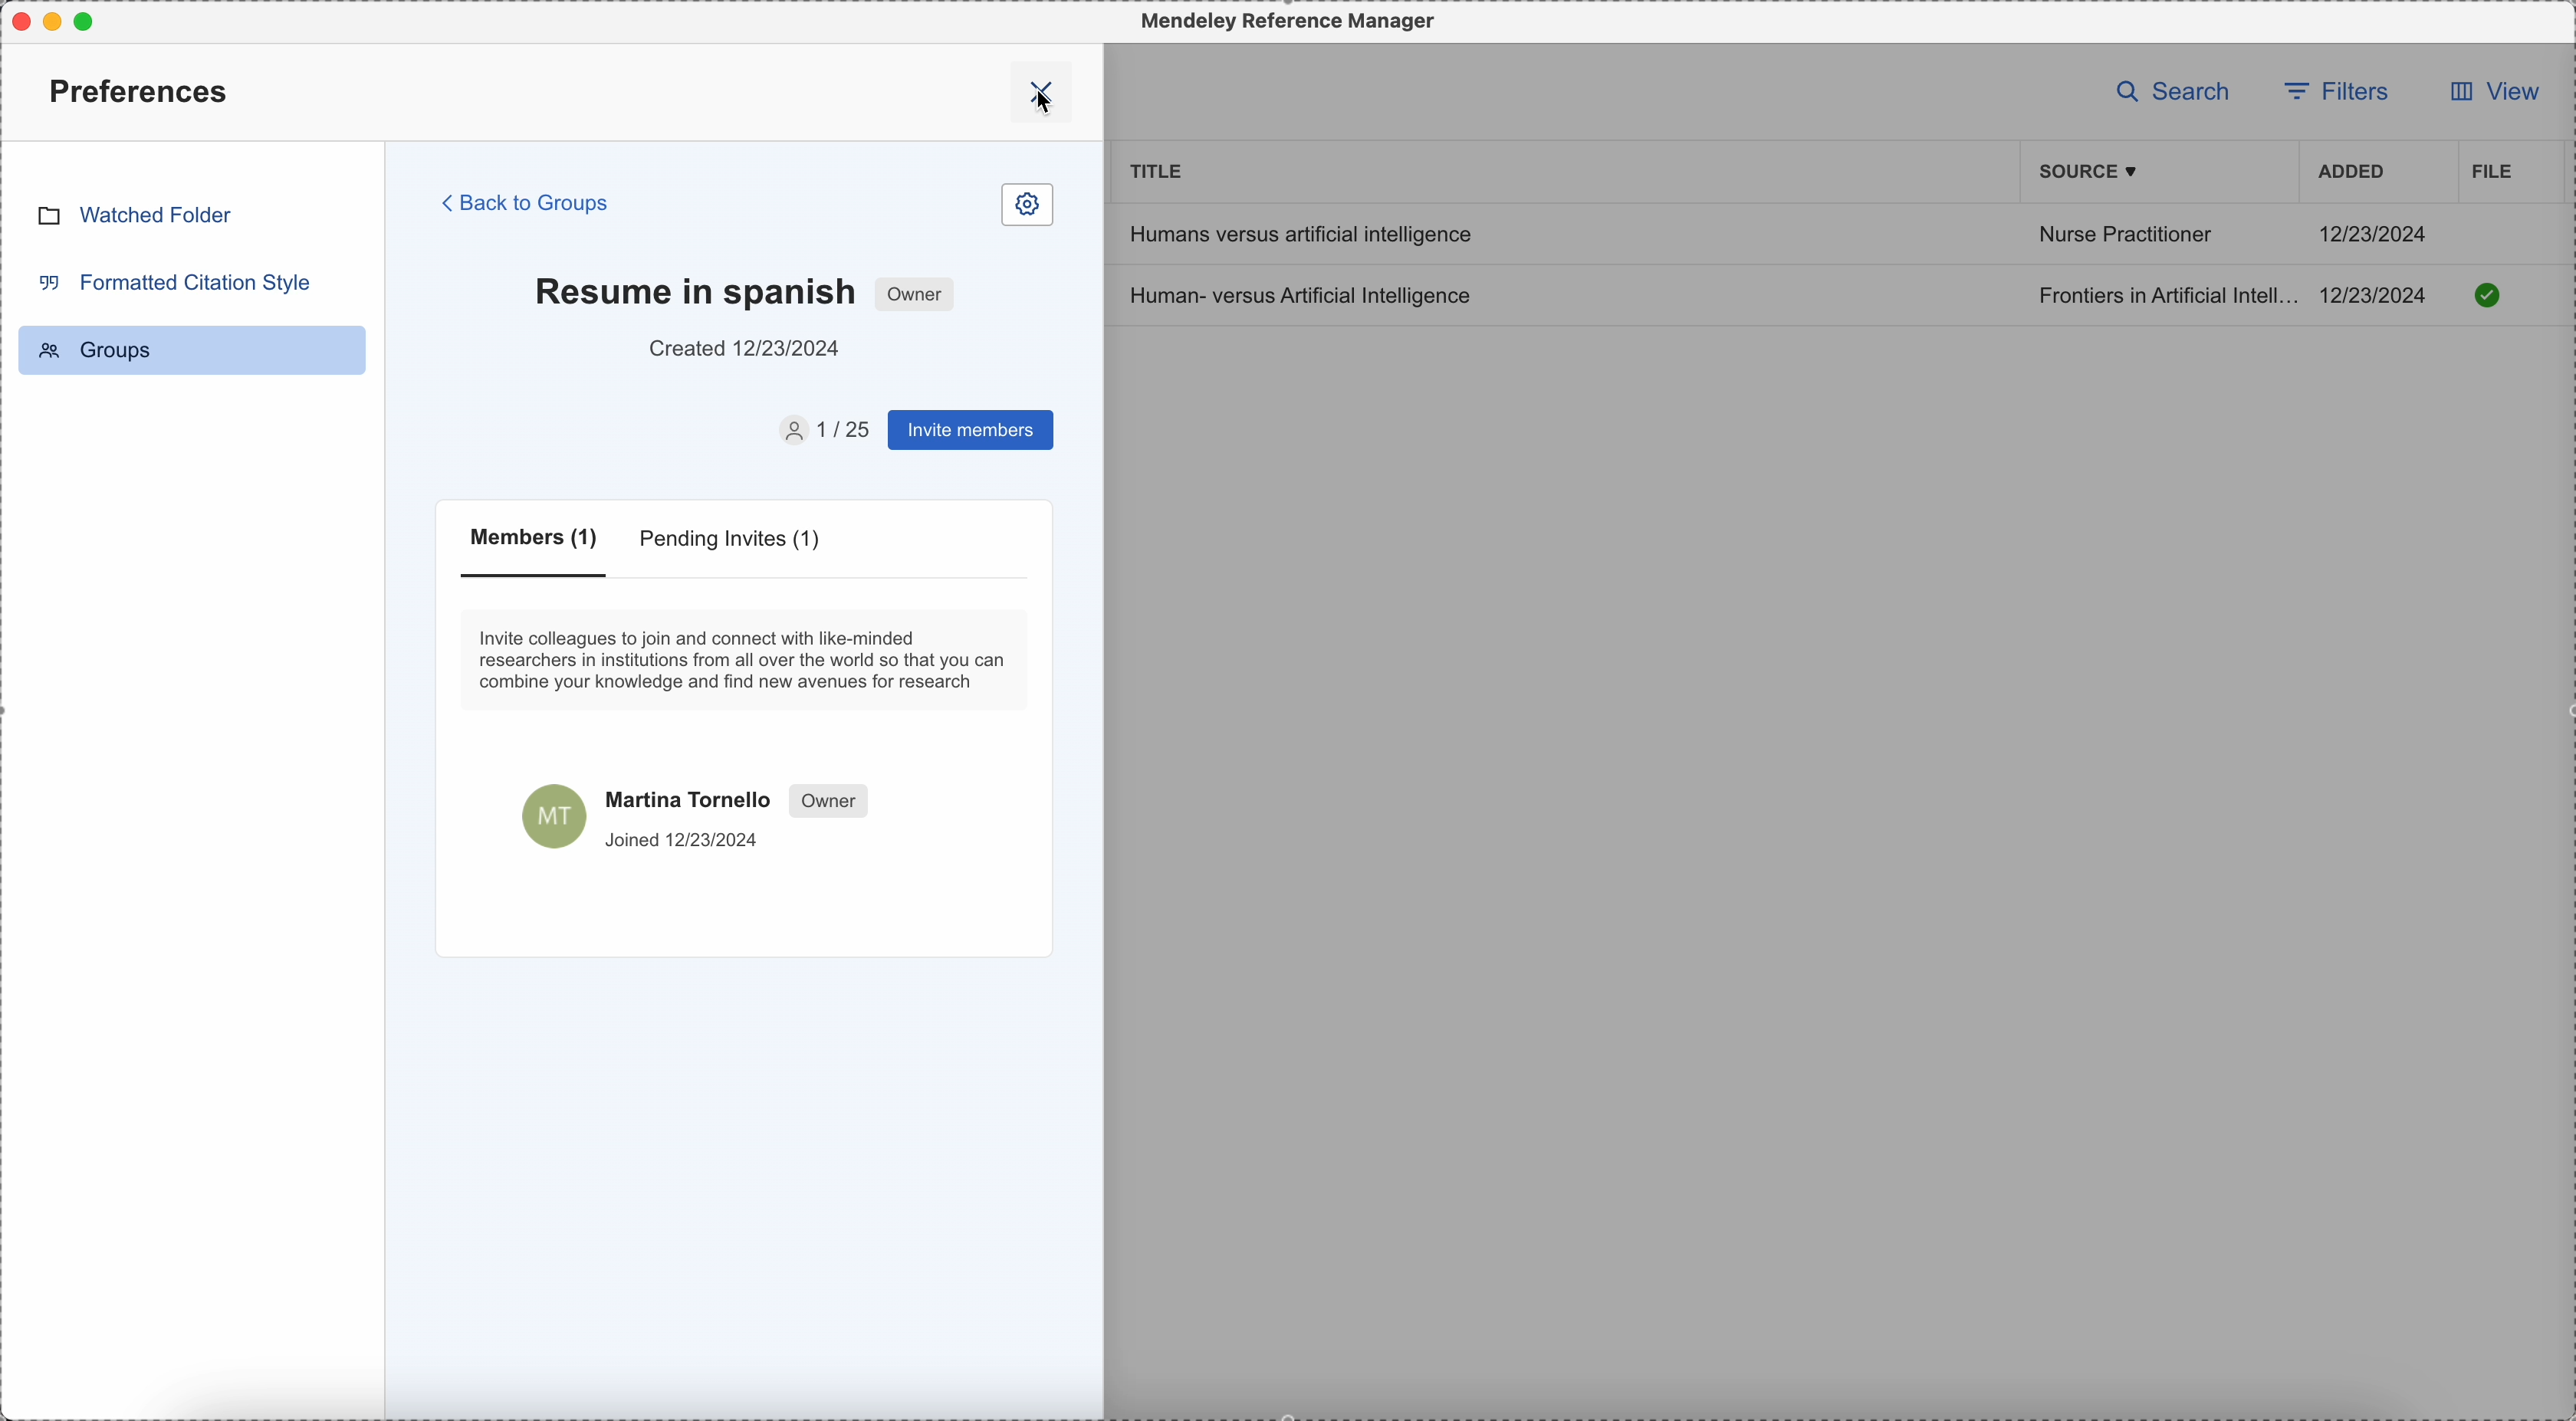 This screenshot has width=2576, height=1421. Describe the element at coordinates (1283, 22) in the screenshot. I see `Mendeley Reference Manager` at that location.